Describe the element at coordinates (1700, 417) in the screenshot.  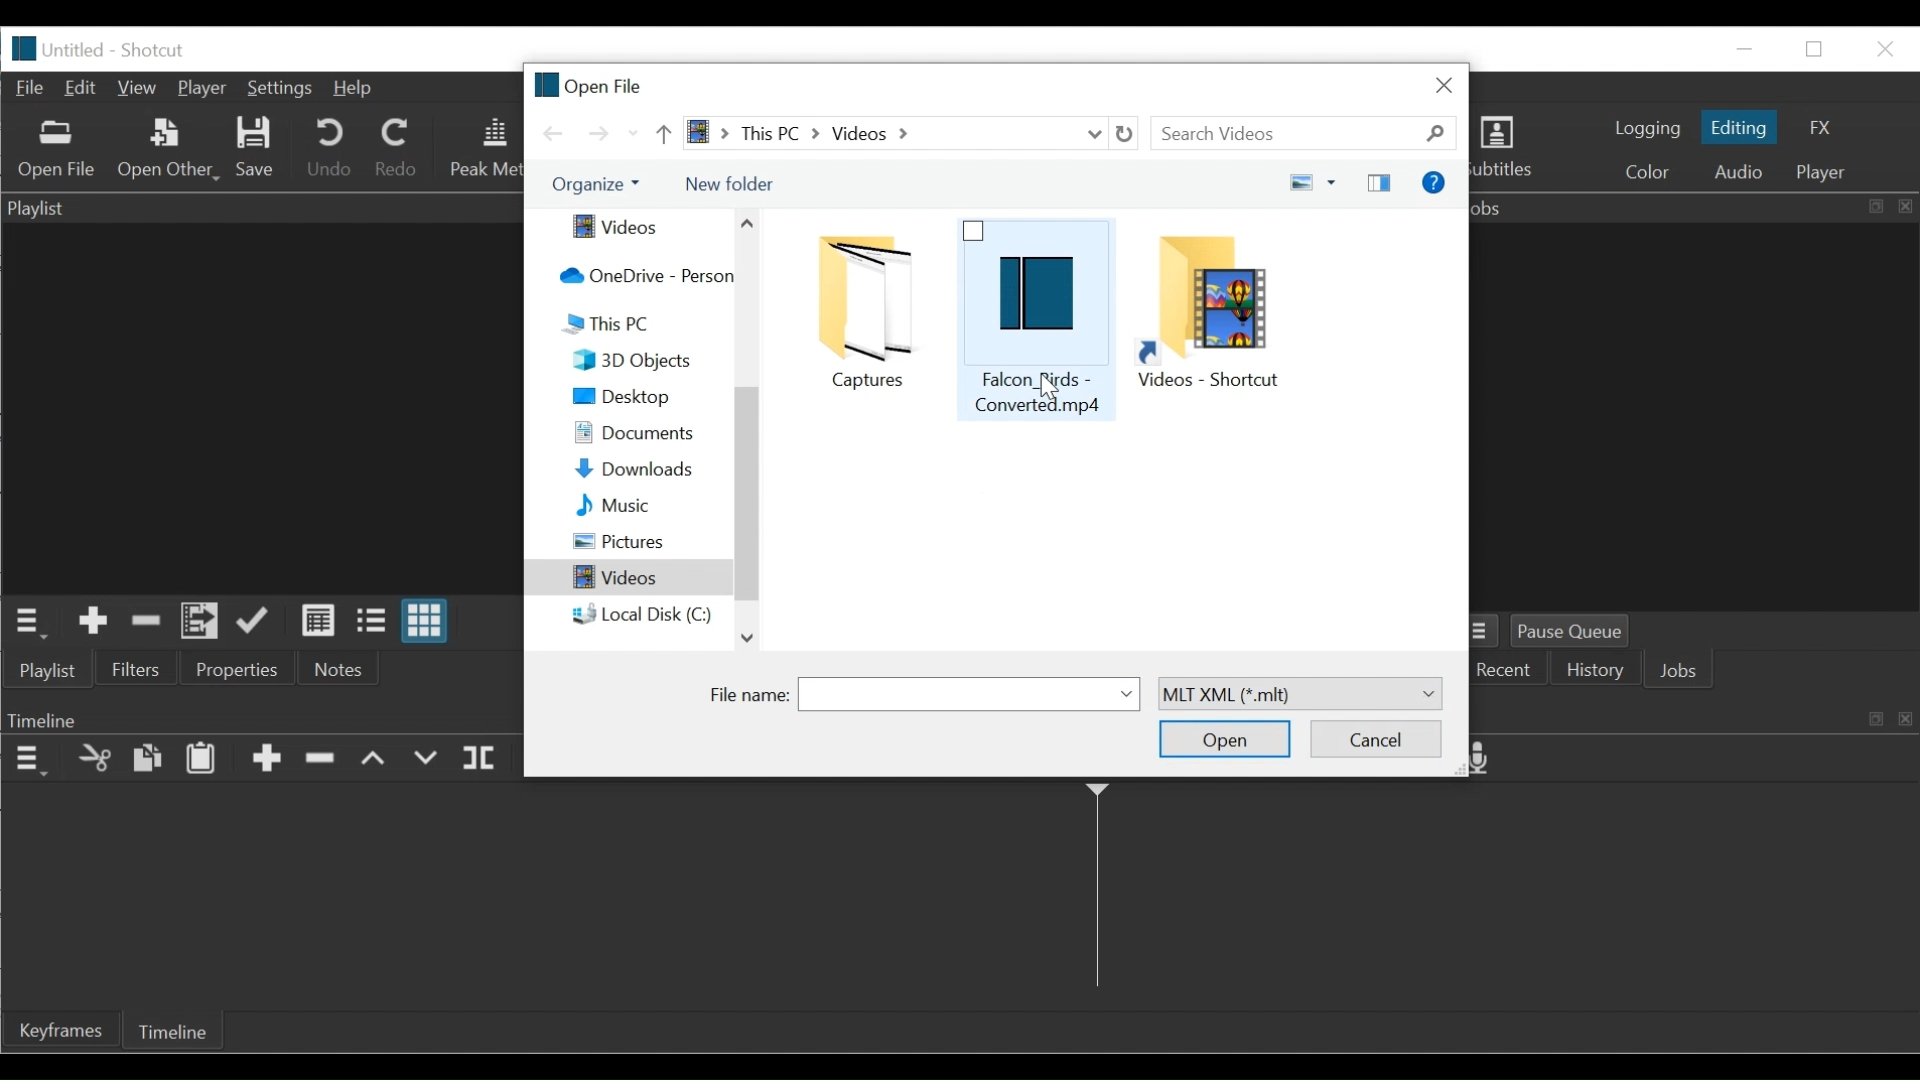
I see `Jobs Panel` at that location.